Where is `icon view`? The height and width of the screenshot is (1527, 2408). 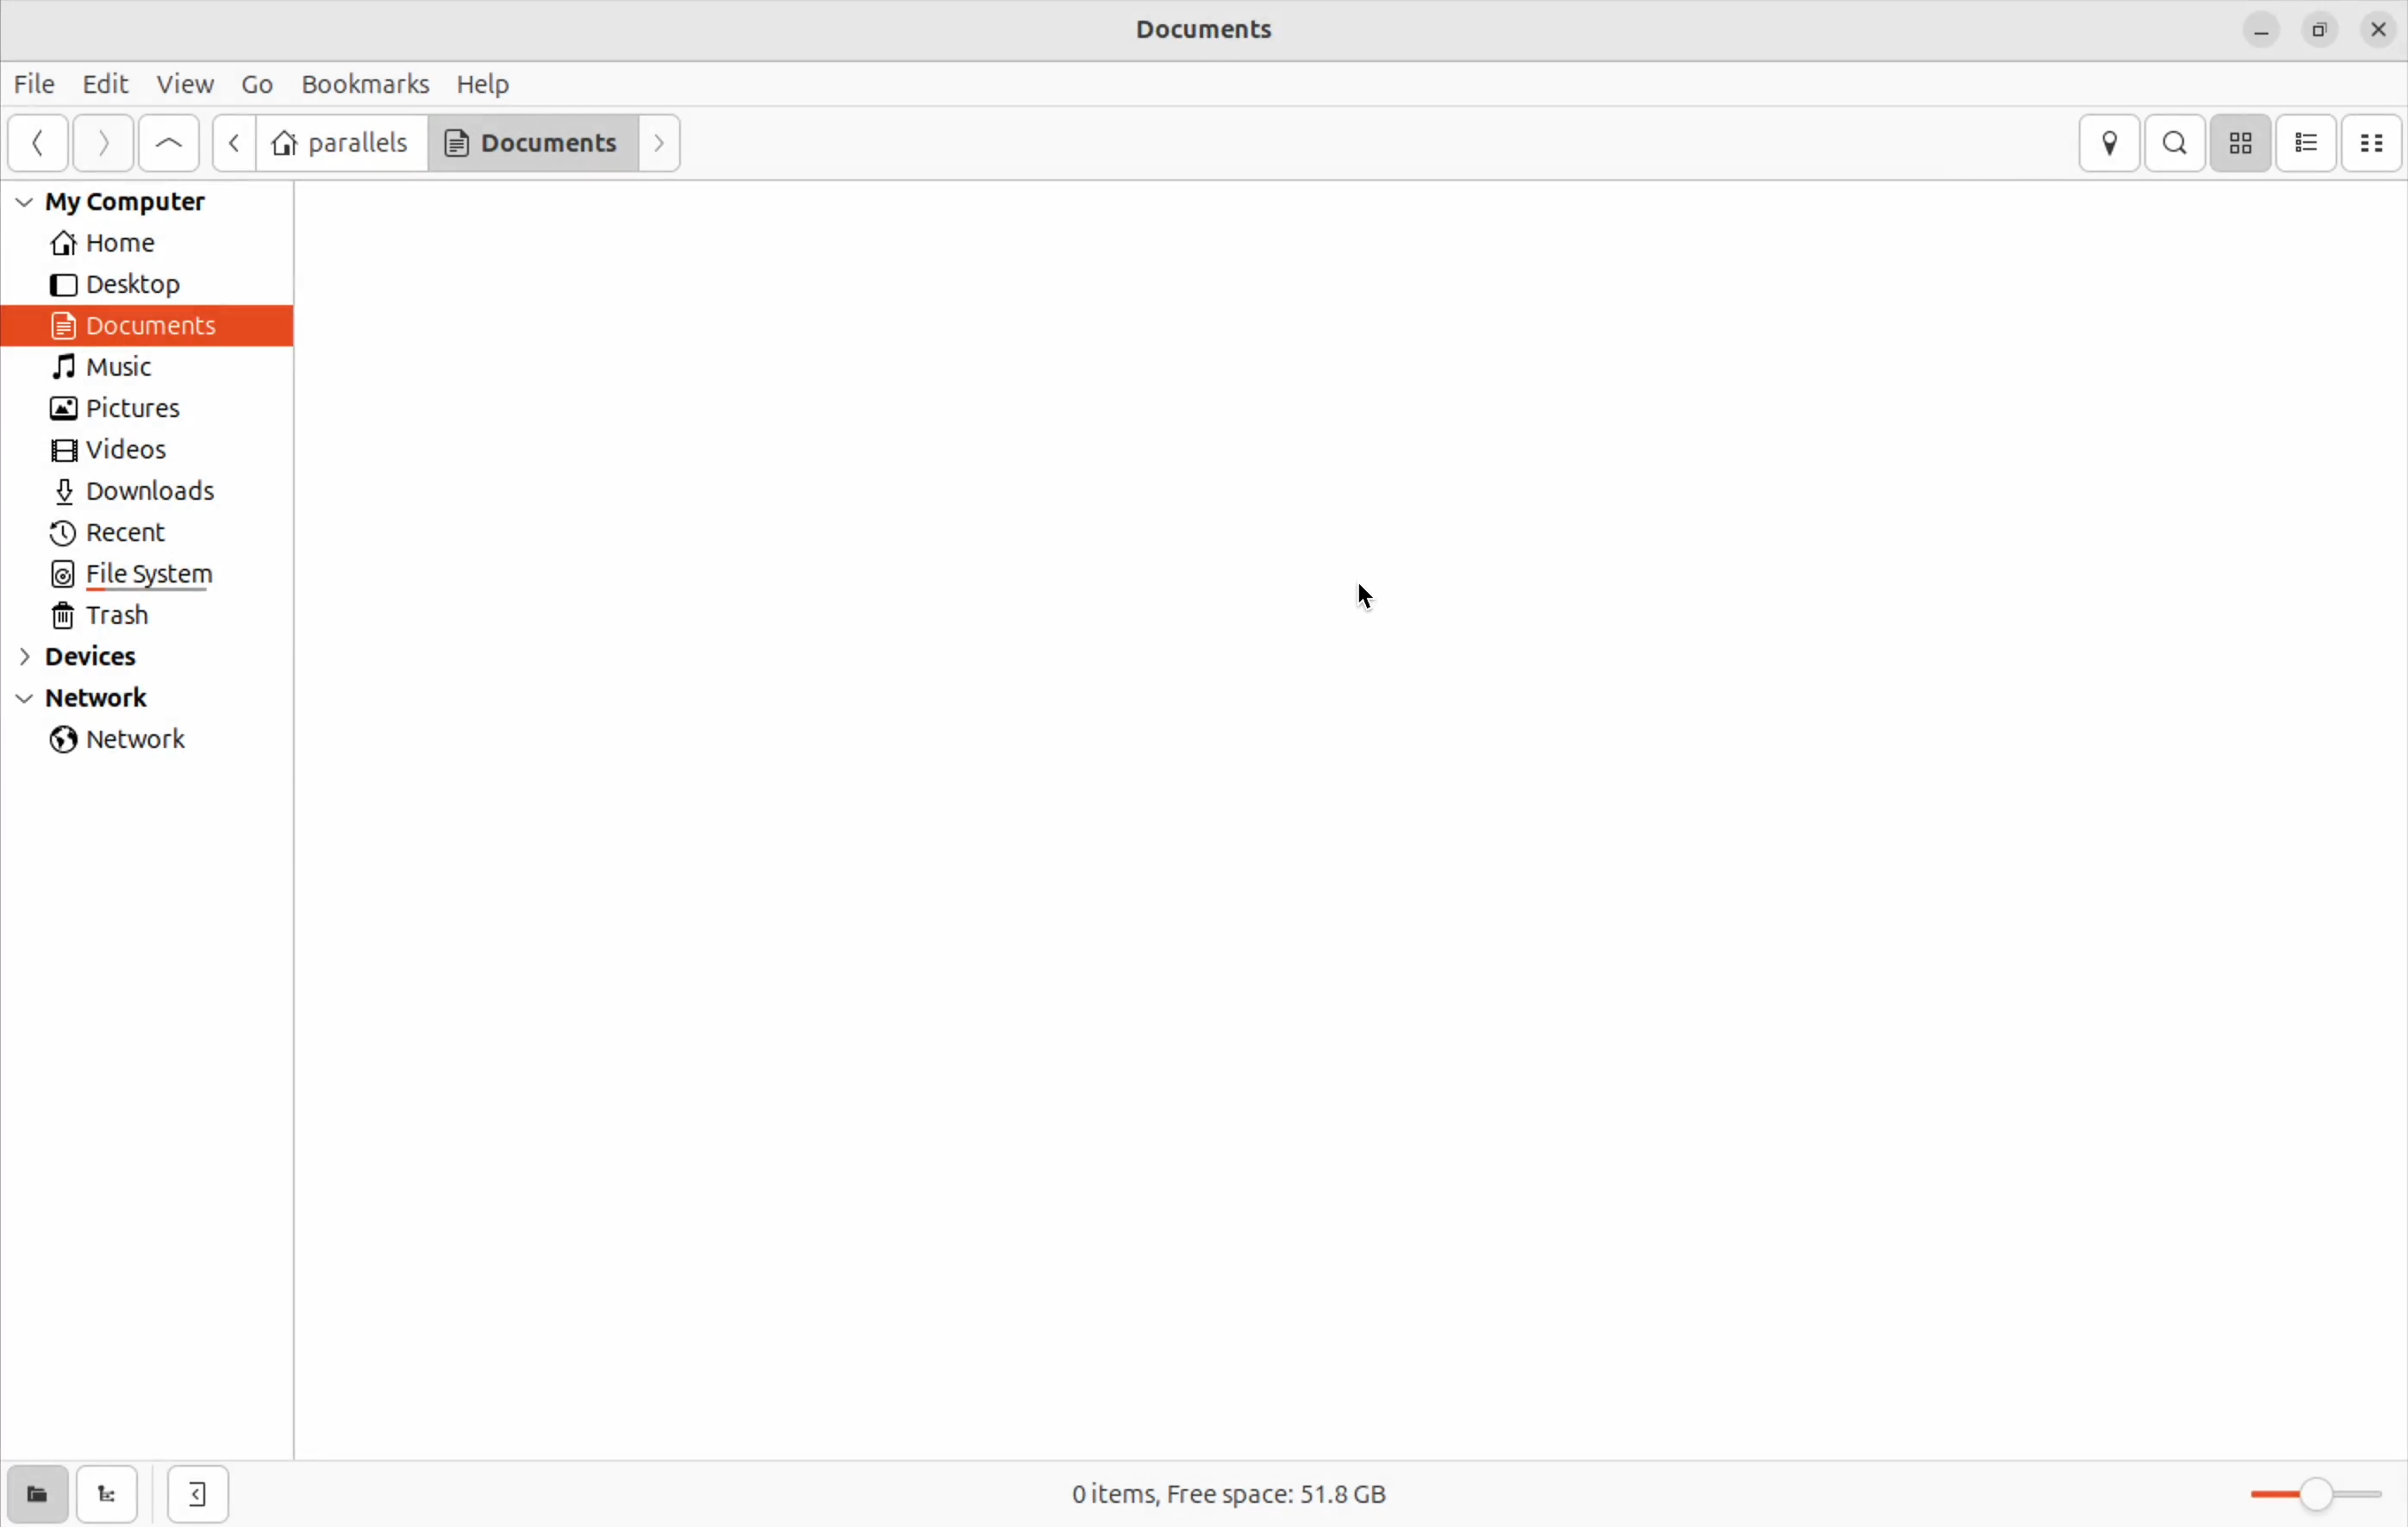 icon view is located at coordinates (2244, 145).